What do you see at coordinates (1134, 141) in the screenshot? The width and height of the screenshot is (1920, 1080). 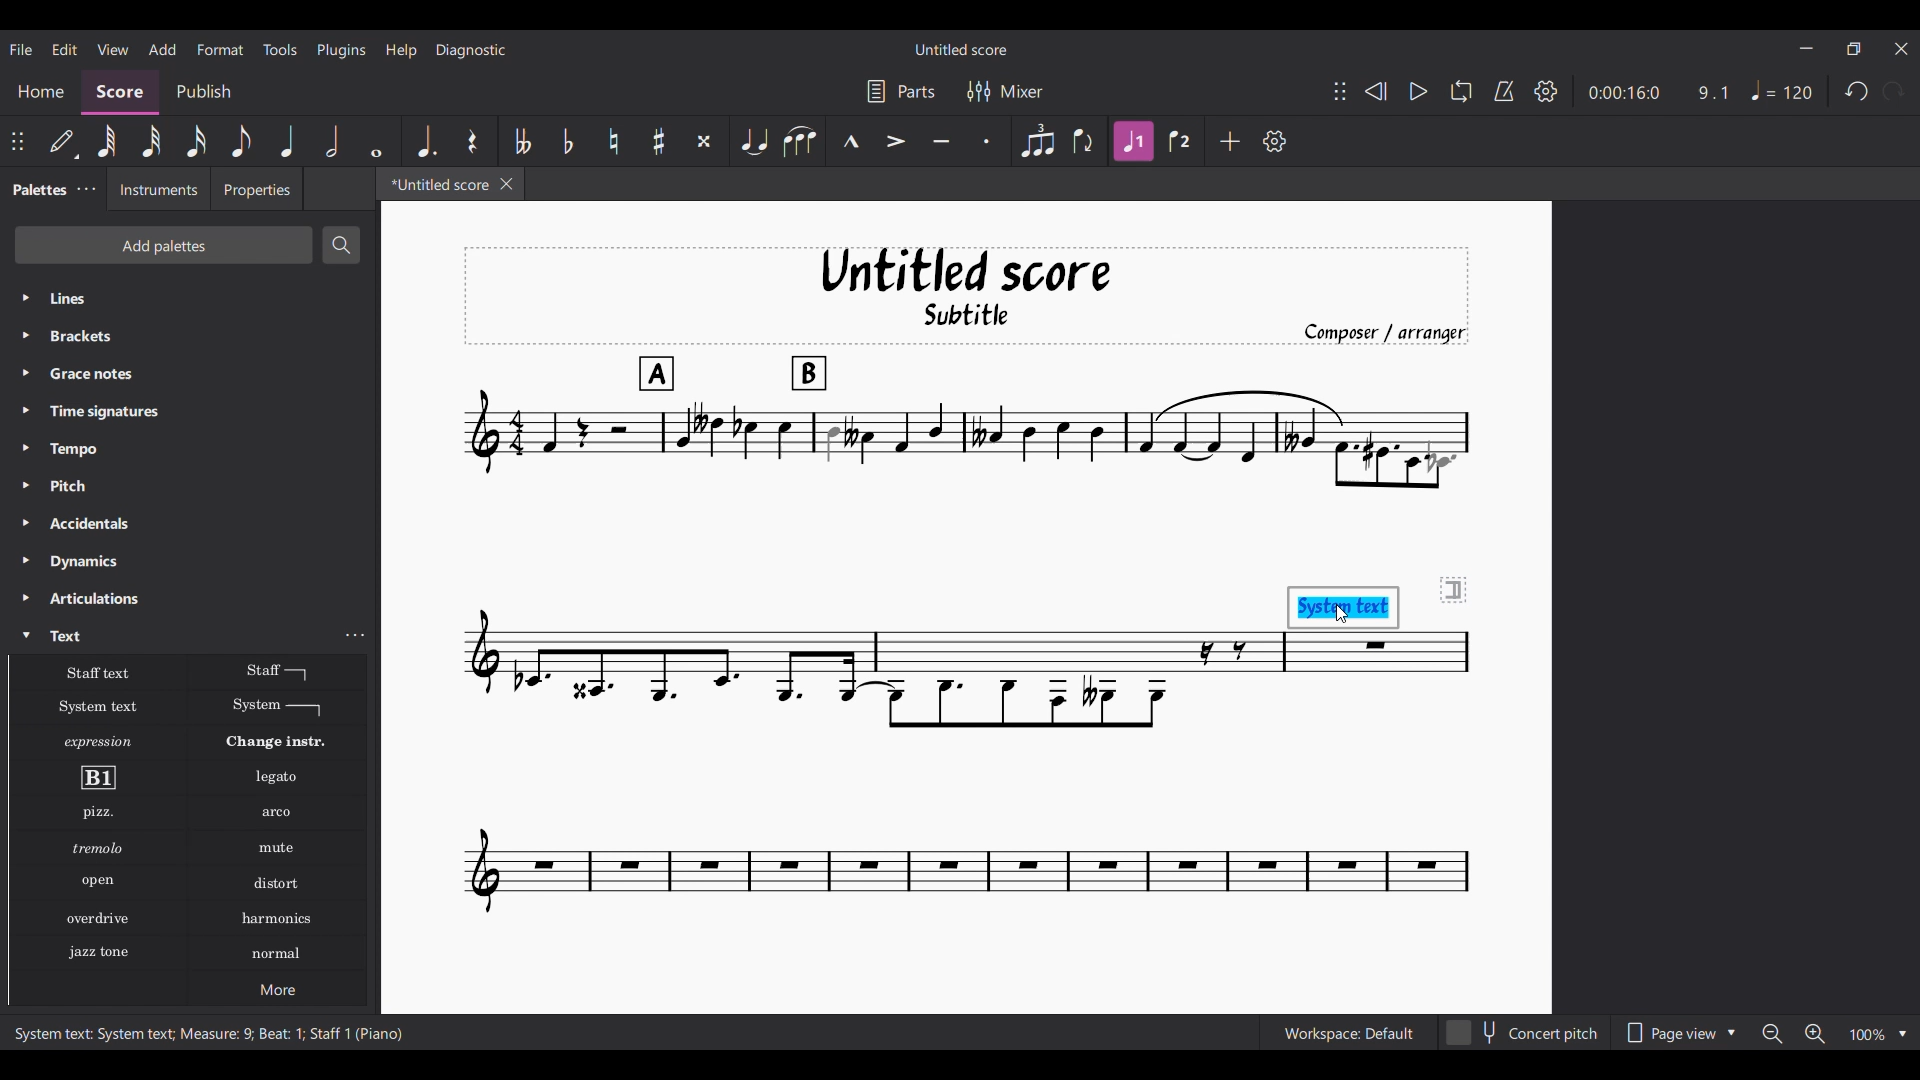 I see `Voice 1 highlighted after current selection` at bounding box center [1134, 141].